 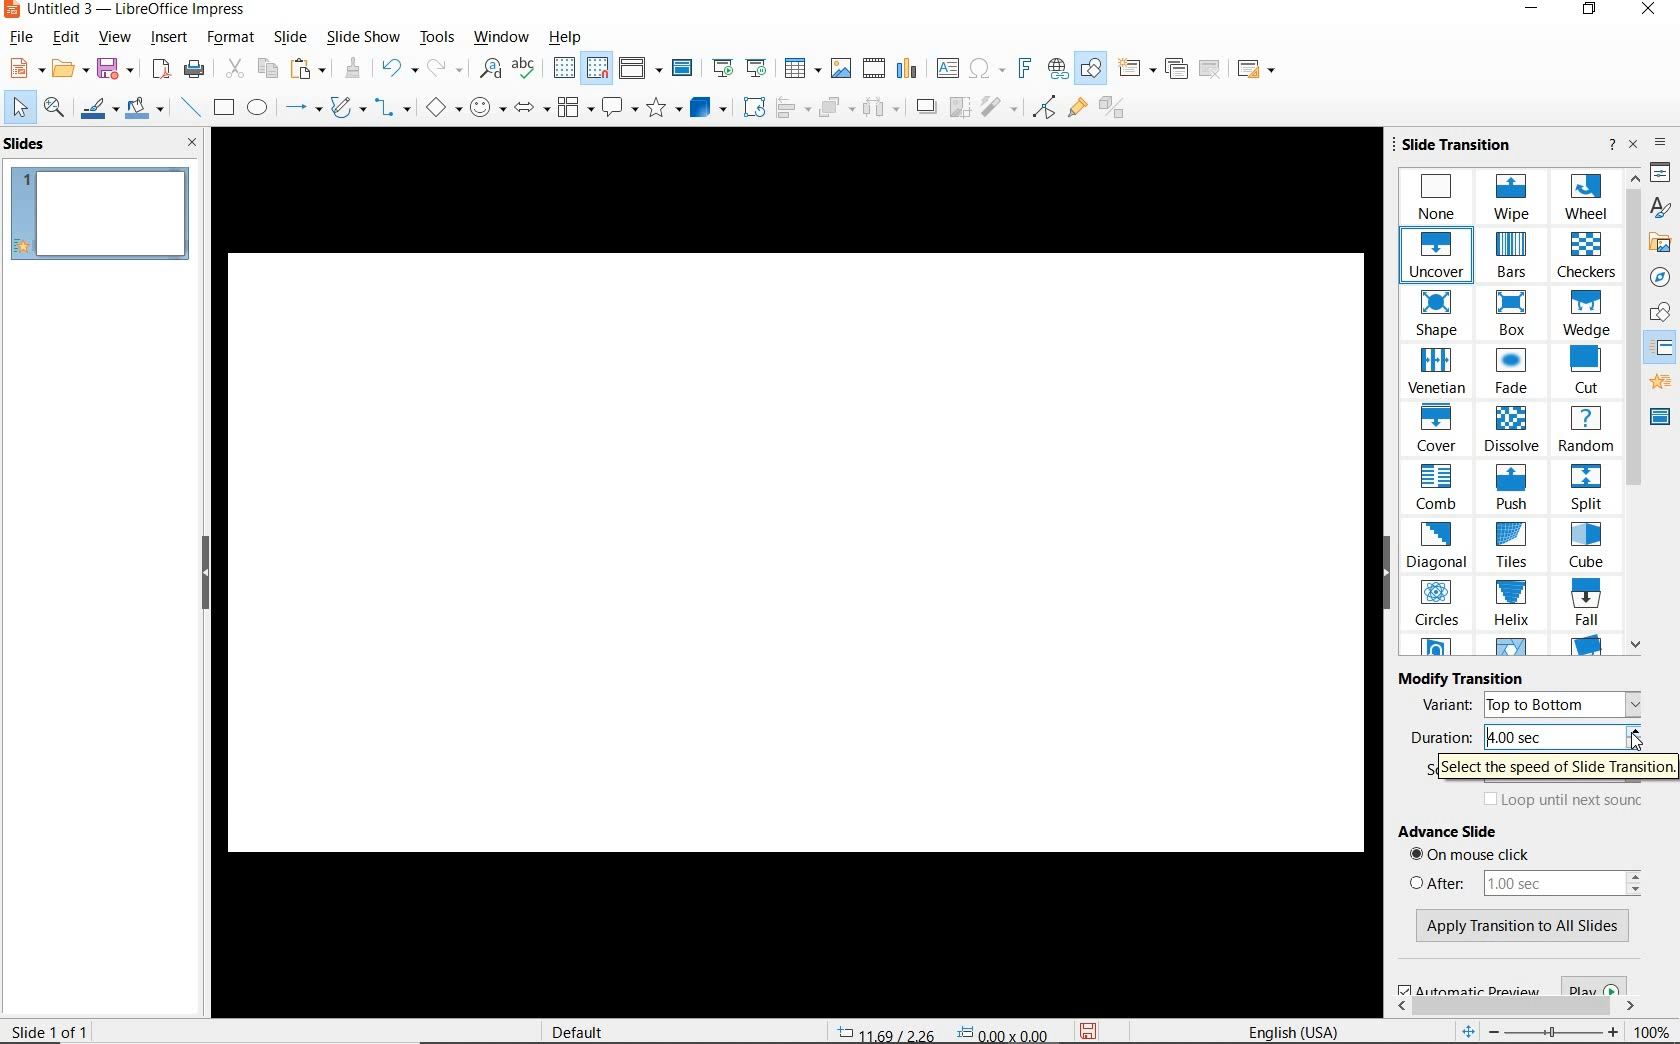 What do you see at coordinates (31, 145) in the screenshot?
I see `SLIDES` at bounding box center [31, 145].